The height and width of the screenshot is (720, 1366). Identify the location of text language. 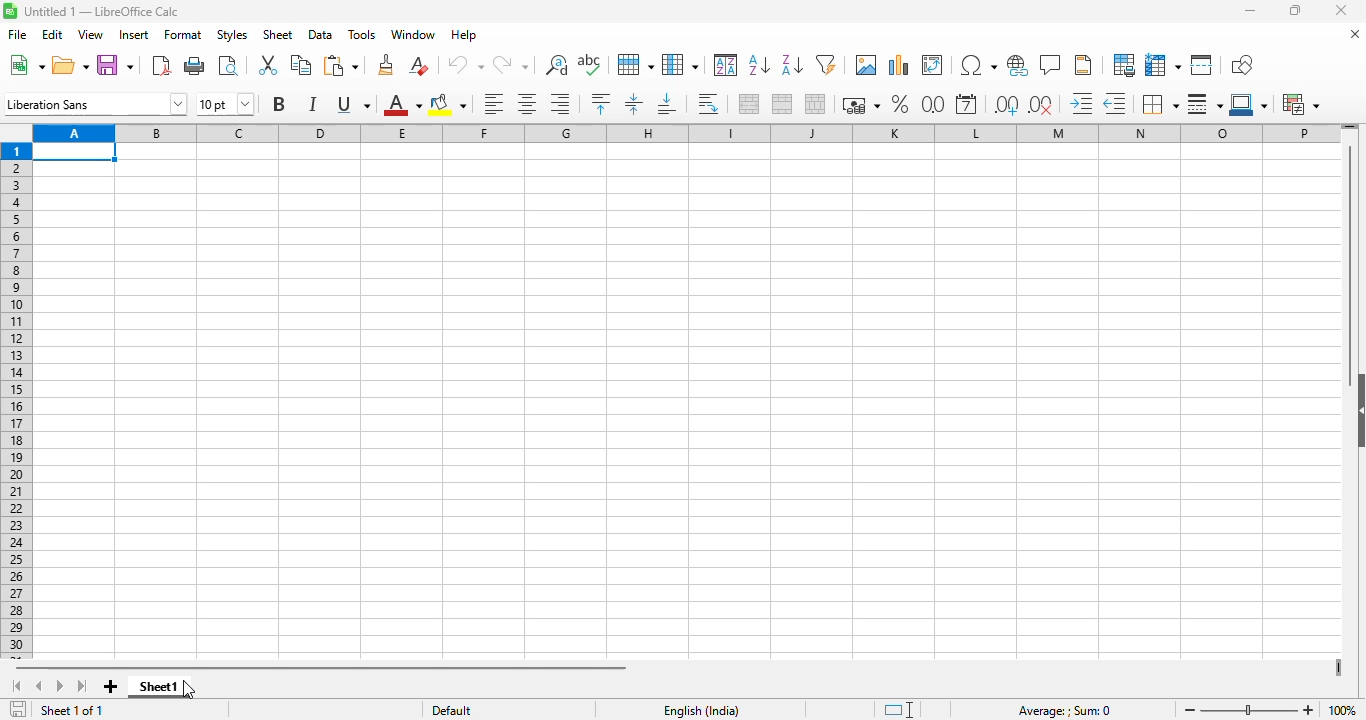
(700, 710).